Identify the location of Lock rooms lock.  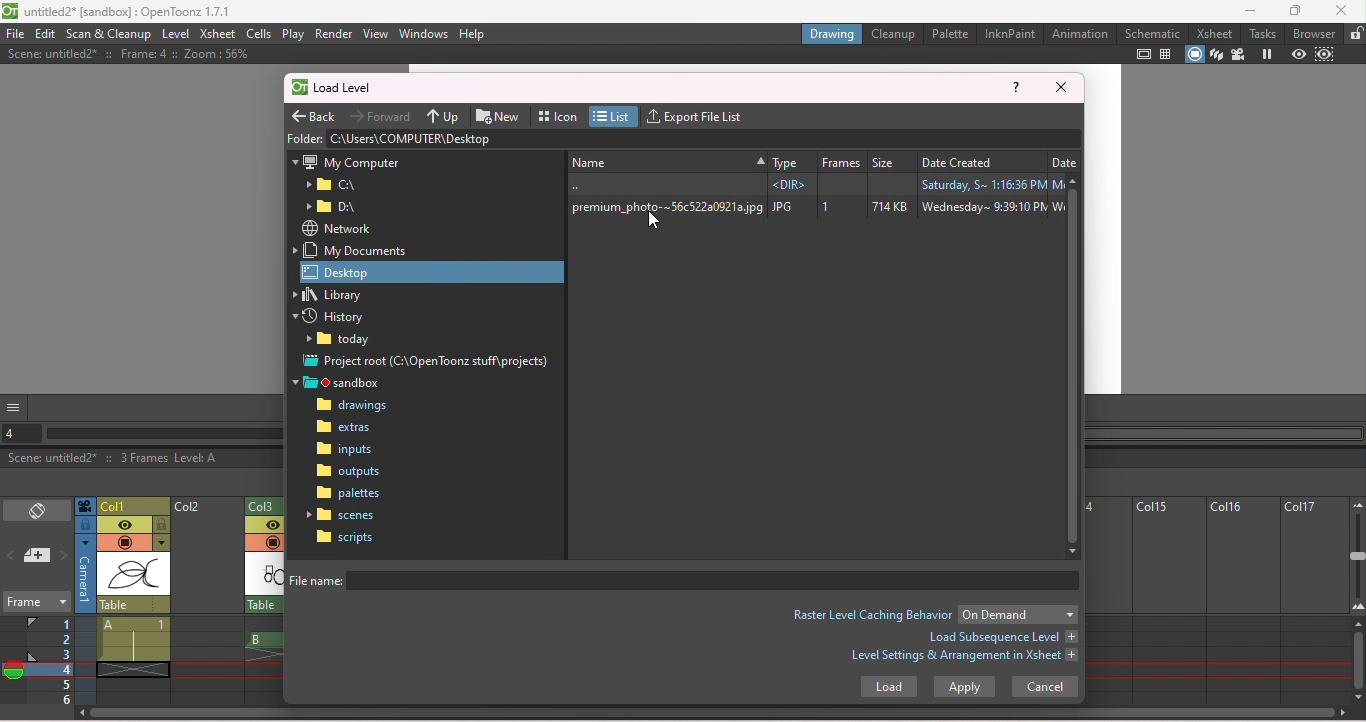
(1355, 33).